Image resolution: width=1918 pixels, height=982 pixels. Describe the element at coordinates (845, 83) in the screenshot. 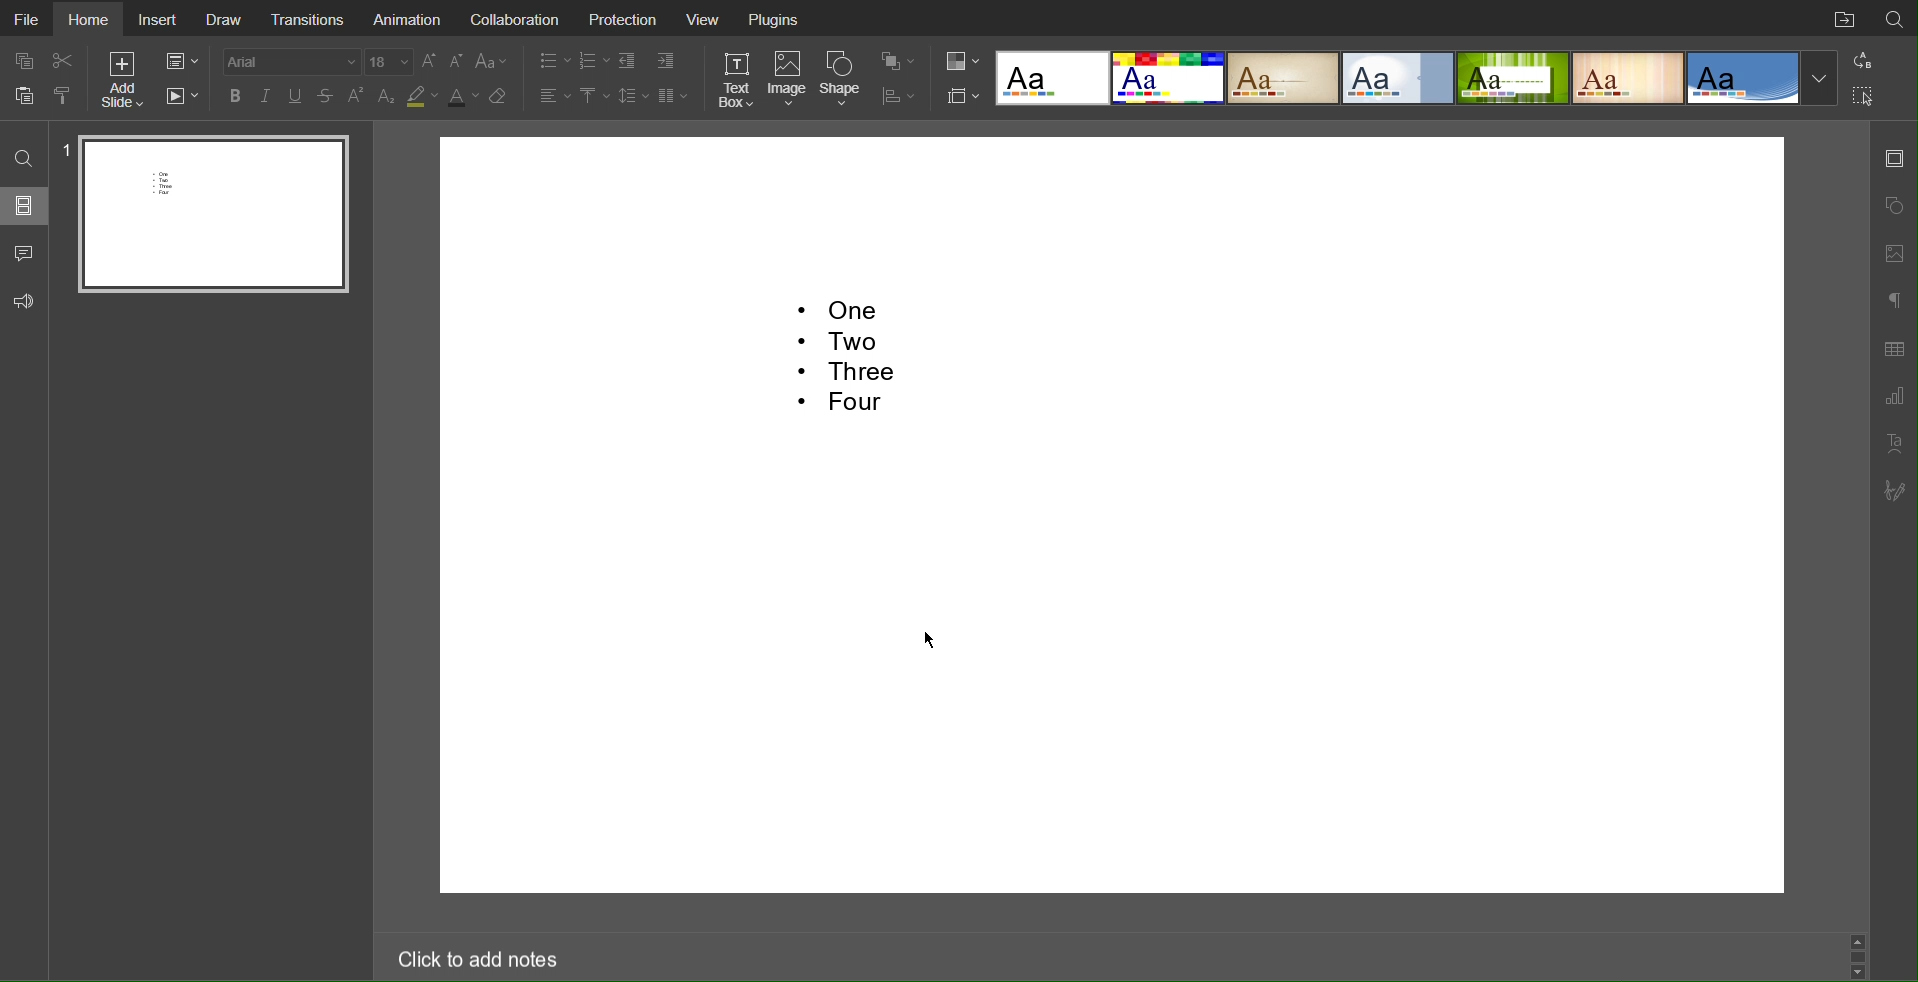

I see `Shape` at that location.